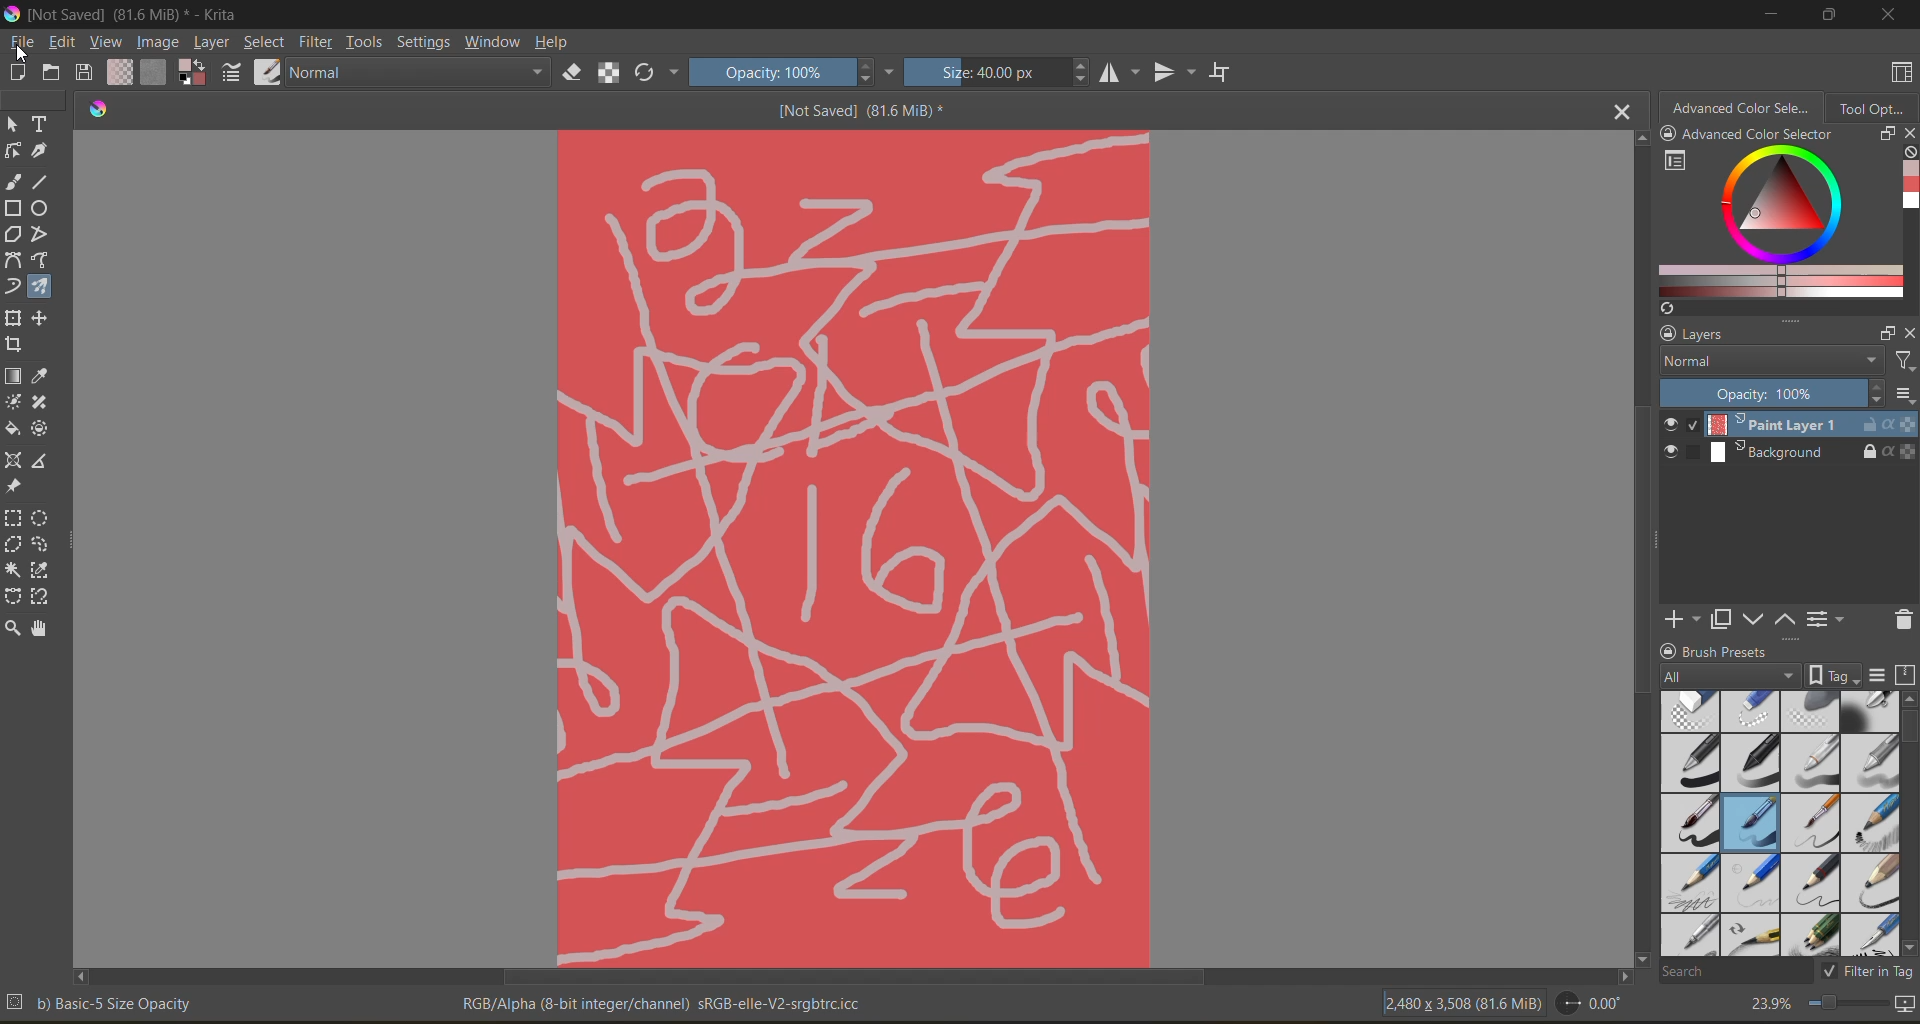  What do you see at coordinates (1908, 333) in the screenshot?
I see `close` at bounding box center [1908, 333].